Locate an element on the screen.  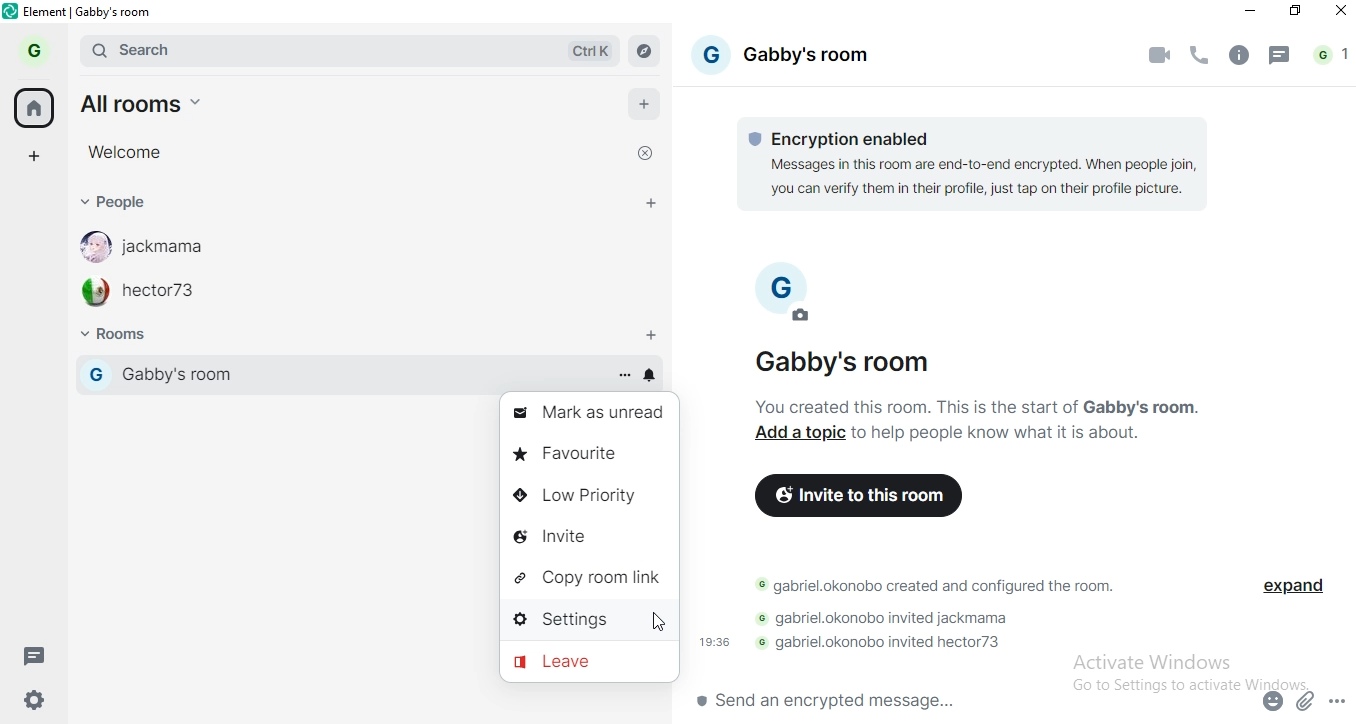
text 3 is located at coordinates (931, 589).